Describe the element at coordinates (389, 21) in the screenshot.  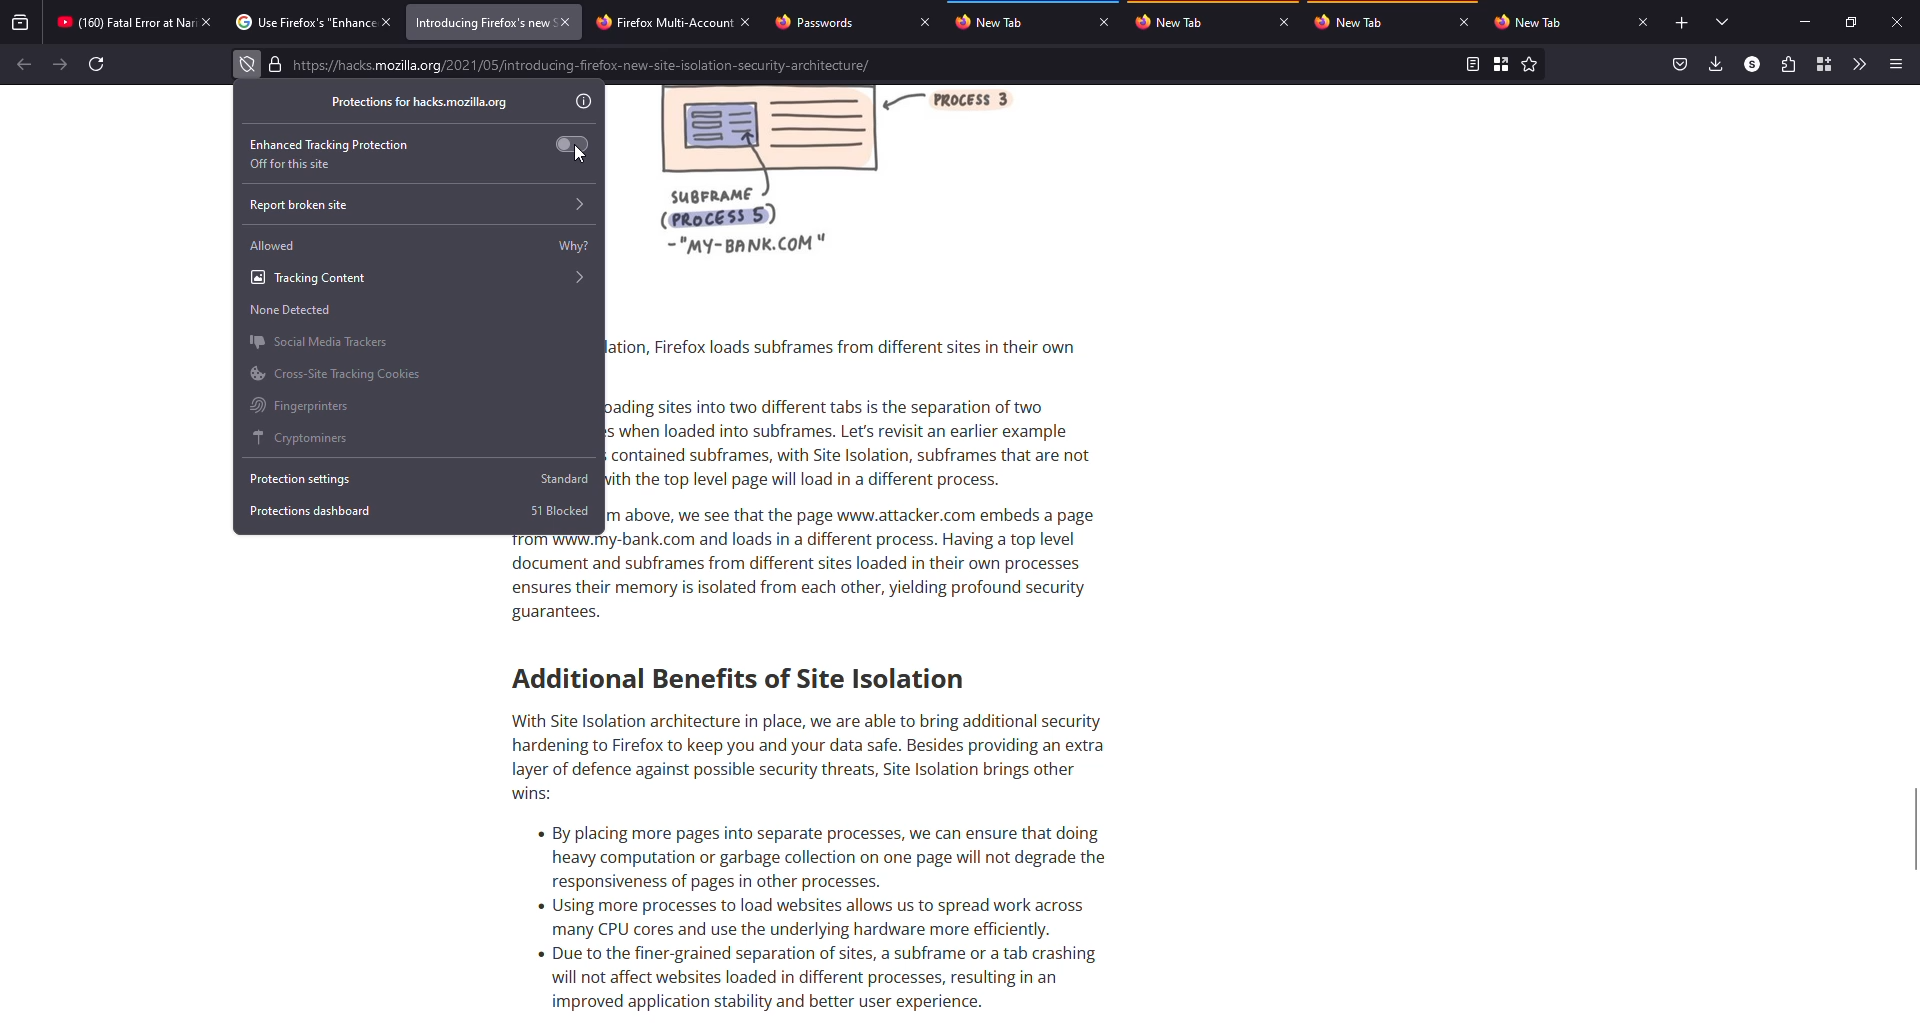
I see `close` at that location.